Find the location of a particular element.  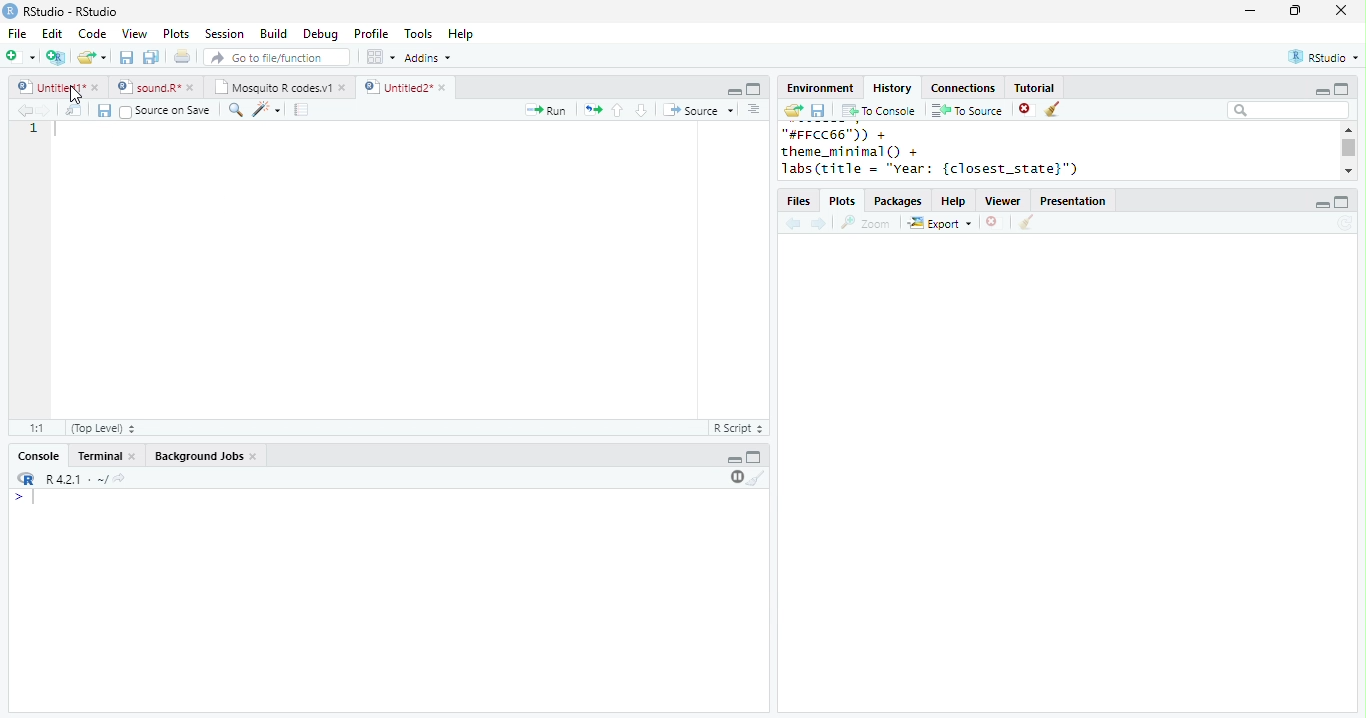

refresh is located at coordinates (1345, 223).